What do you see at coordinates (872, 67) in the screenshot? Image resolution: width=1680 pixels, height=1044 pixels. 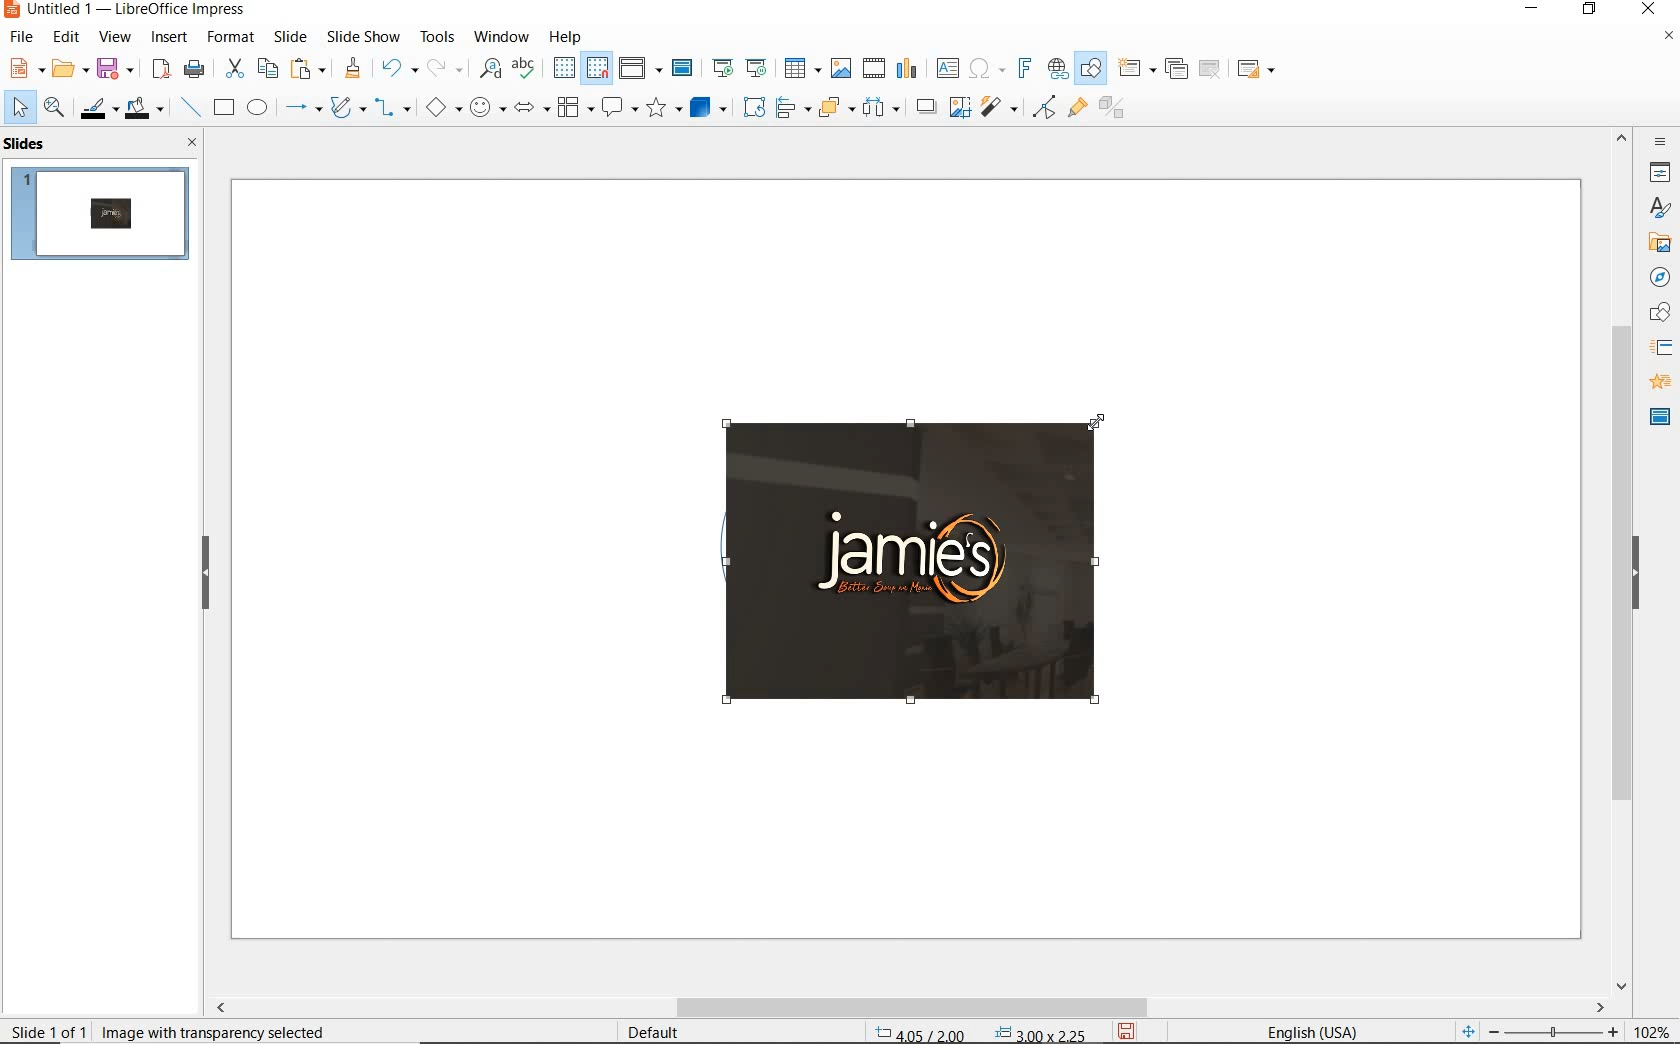 I see `insert video` at bounding box center [872, 67].